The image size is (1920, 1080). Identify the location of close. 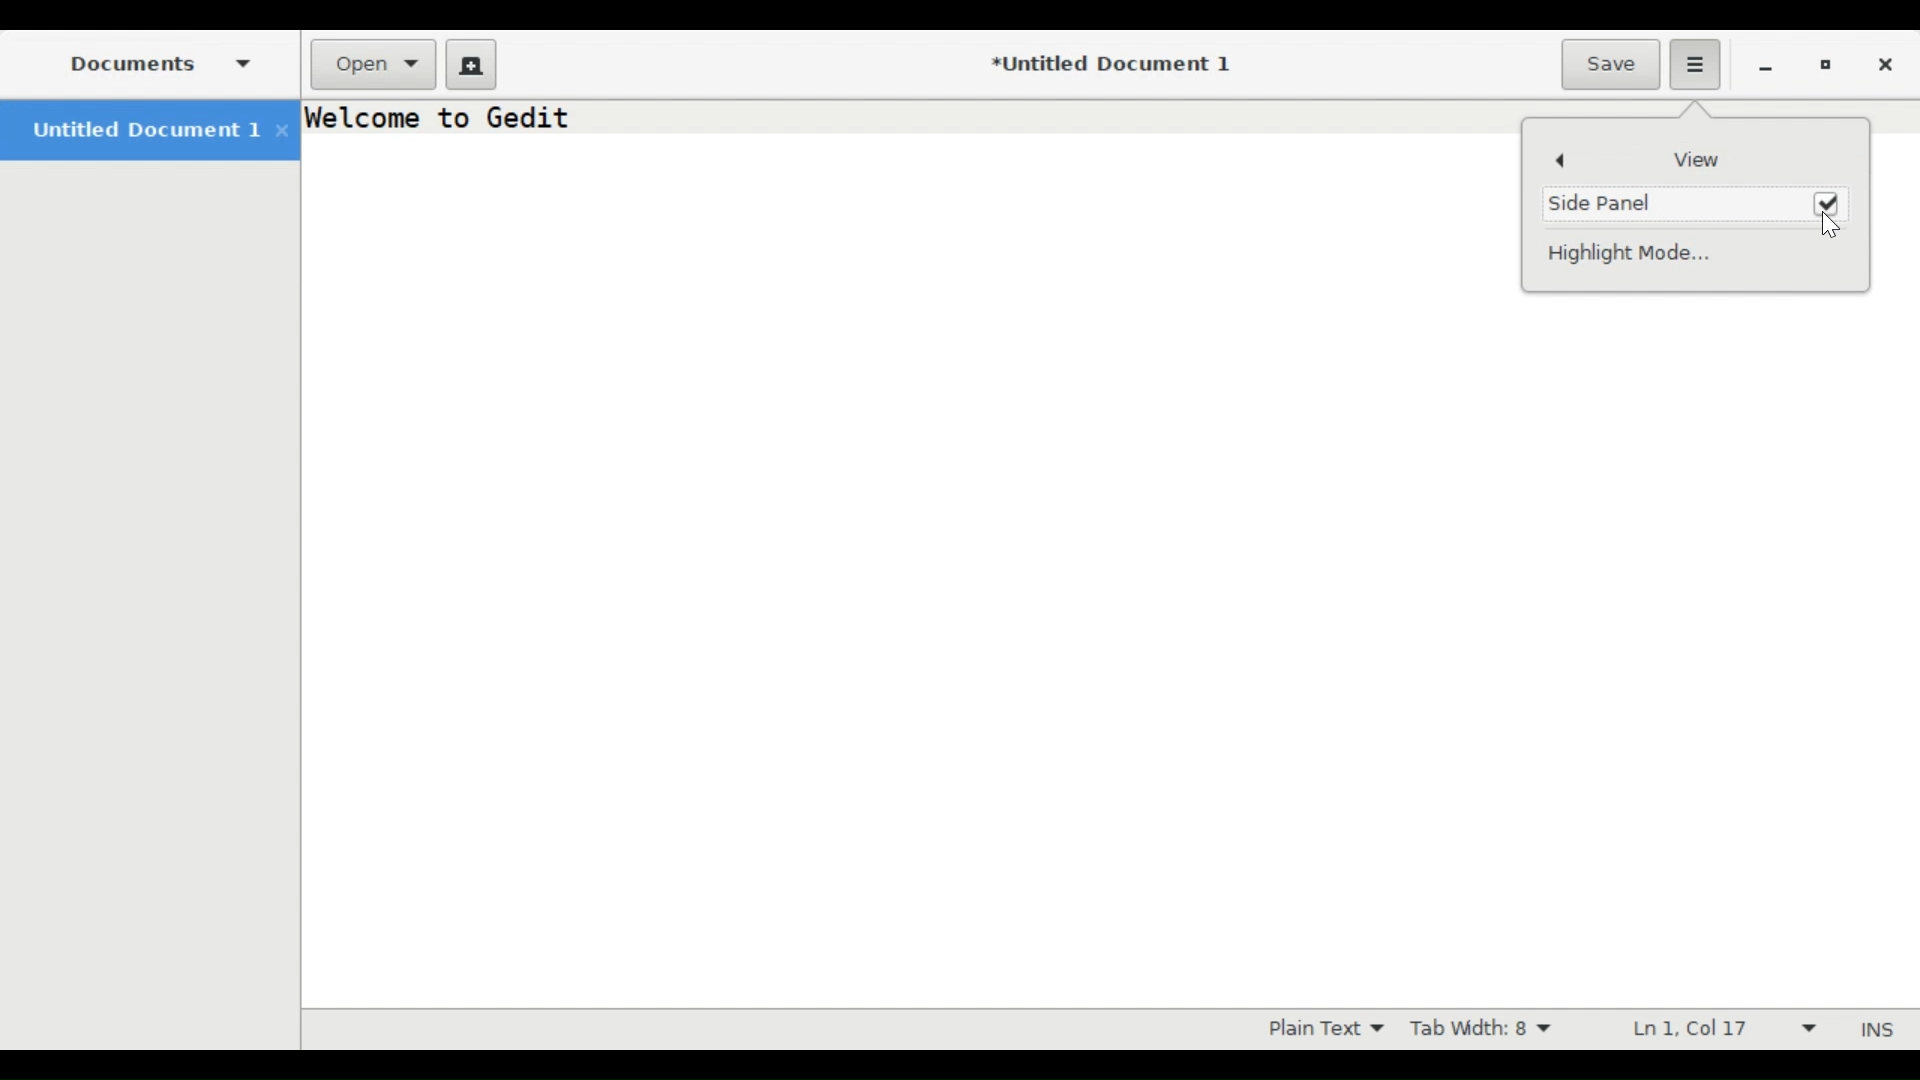
(284, 130).